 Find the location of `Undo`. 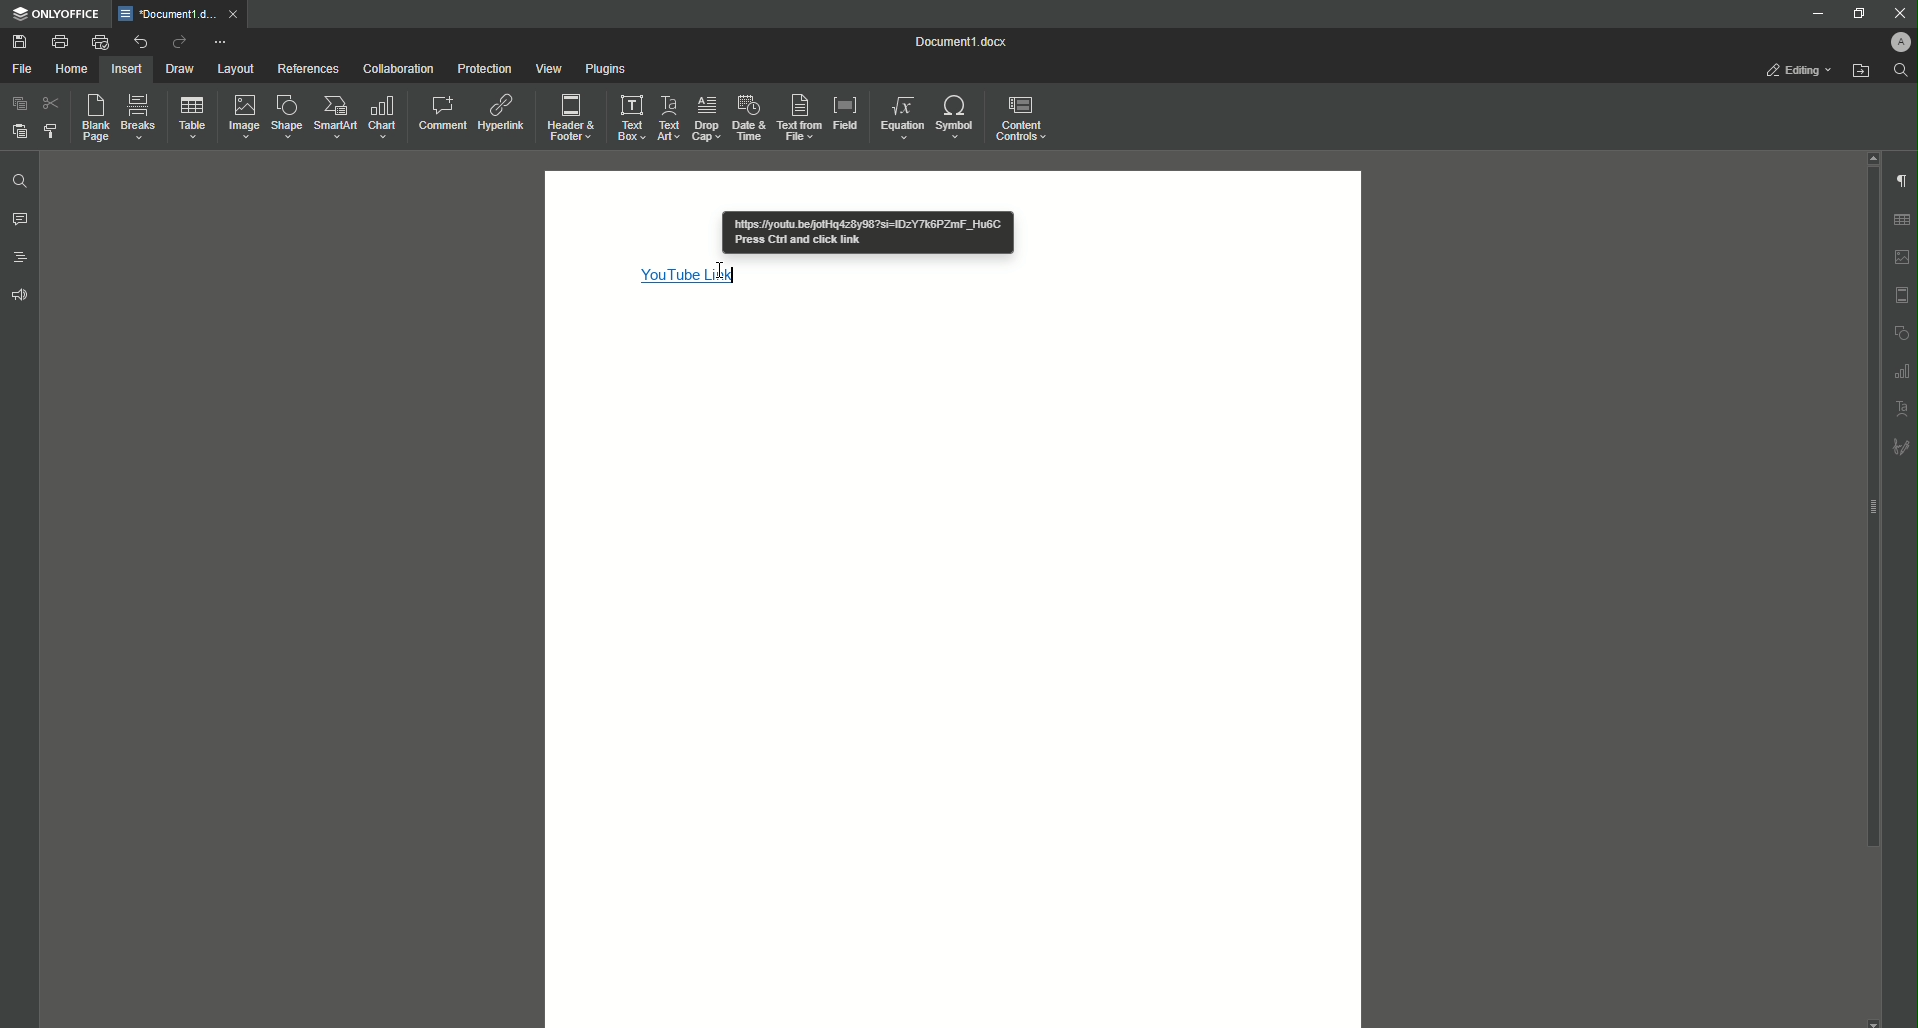

Undo is located at coordinates (140, 41).